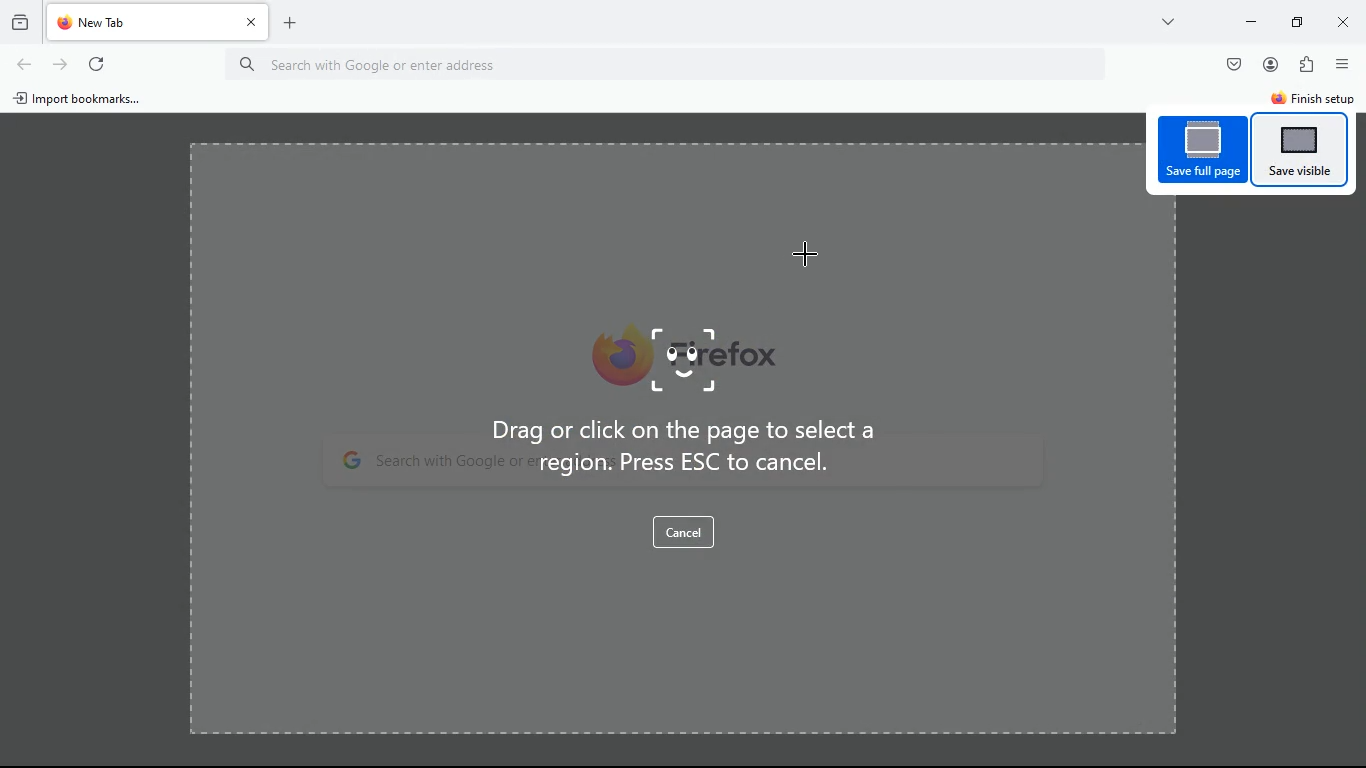  Describe the element at coordinates (1232, 66) in the screenshot. I see `pocket` at that location.